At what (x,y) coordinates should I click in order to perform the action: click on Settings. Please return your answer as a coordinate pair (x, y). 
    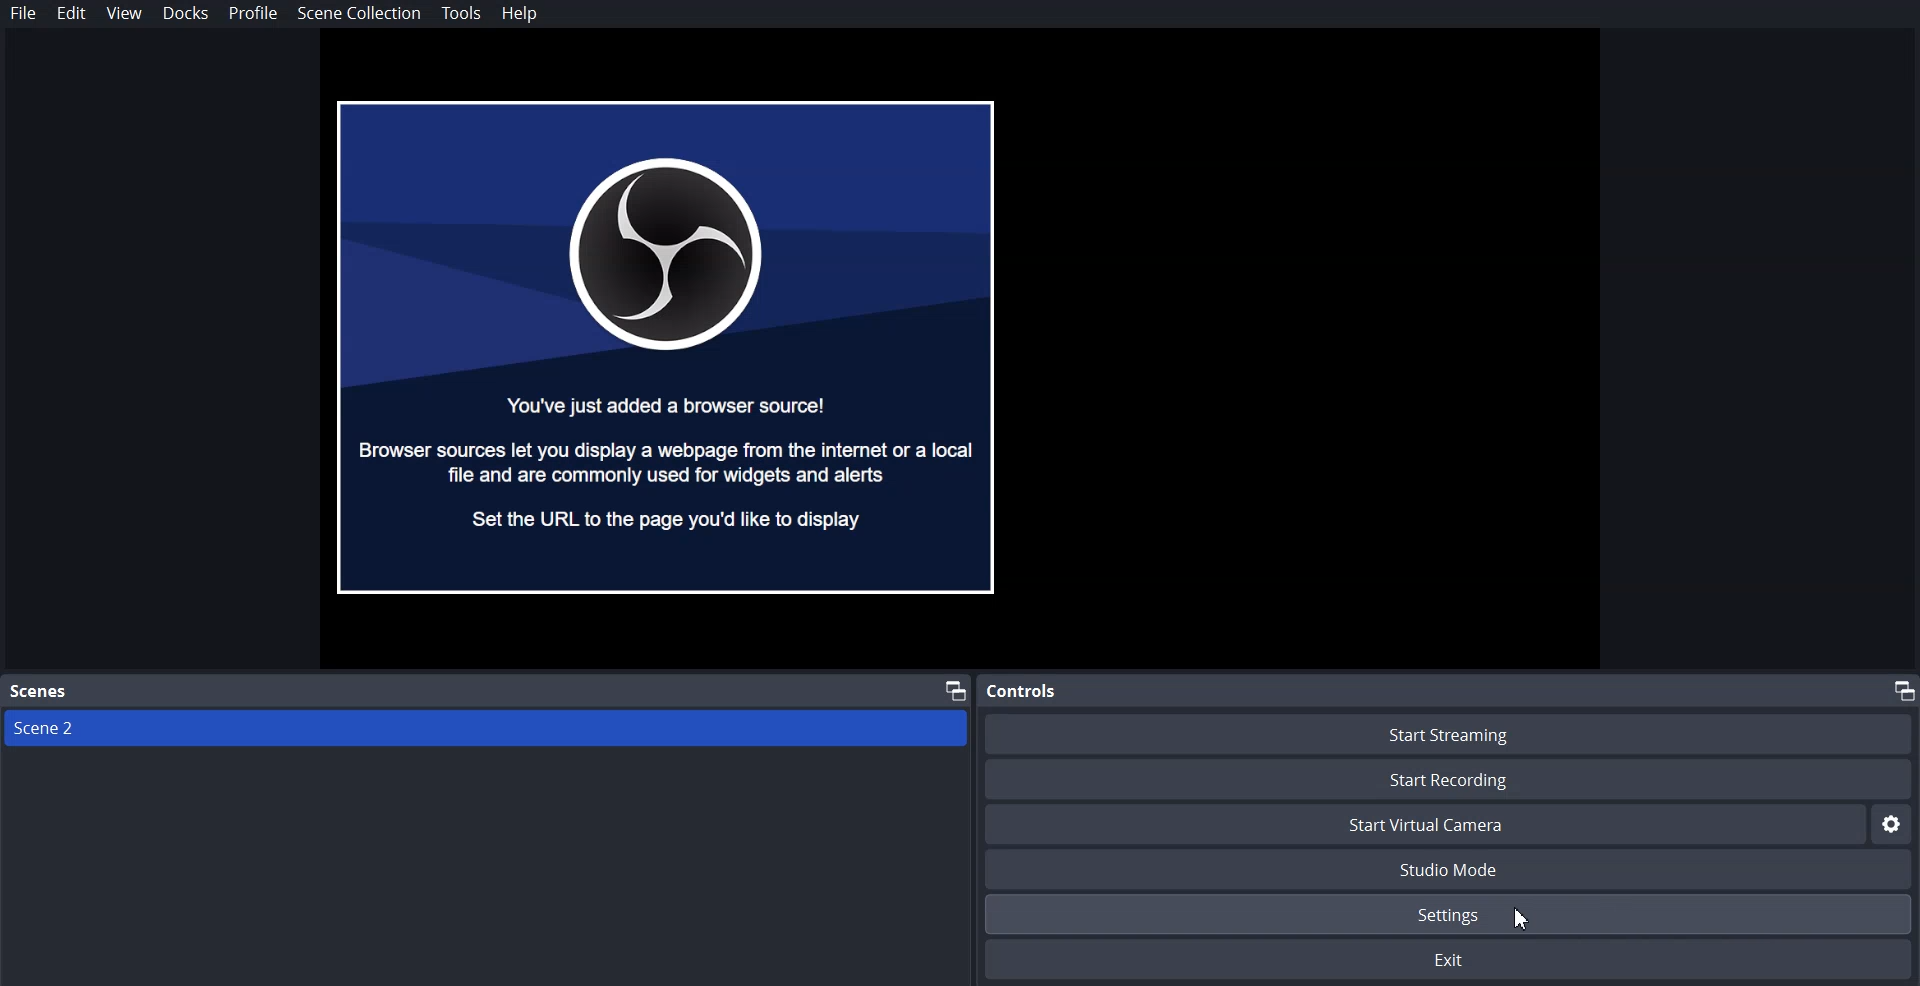
    Looking at the image, I should click on (1895, 824).